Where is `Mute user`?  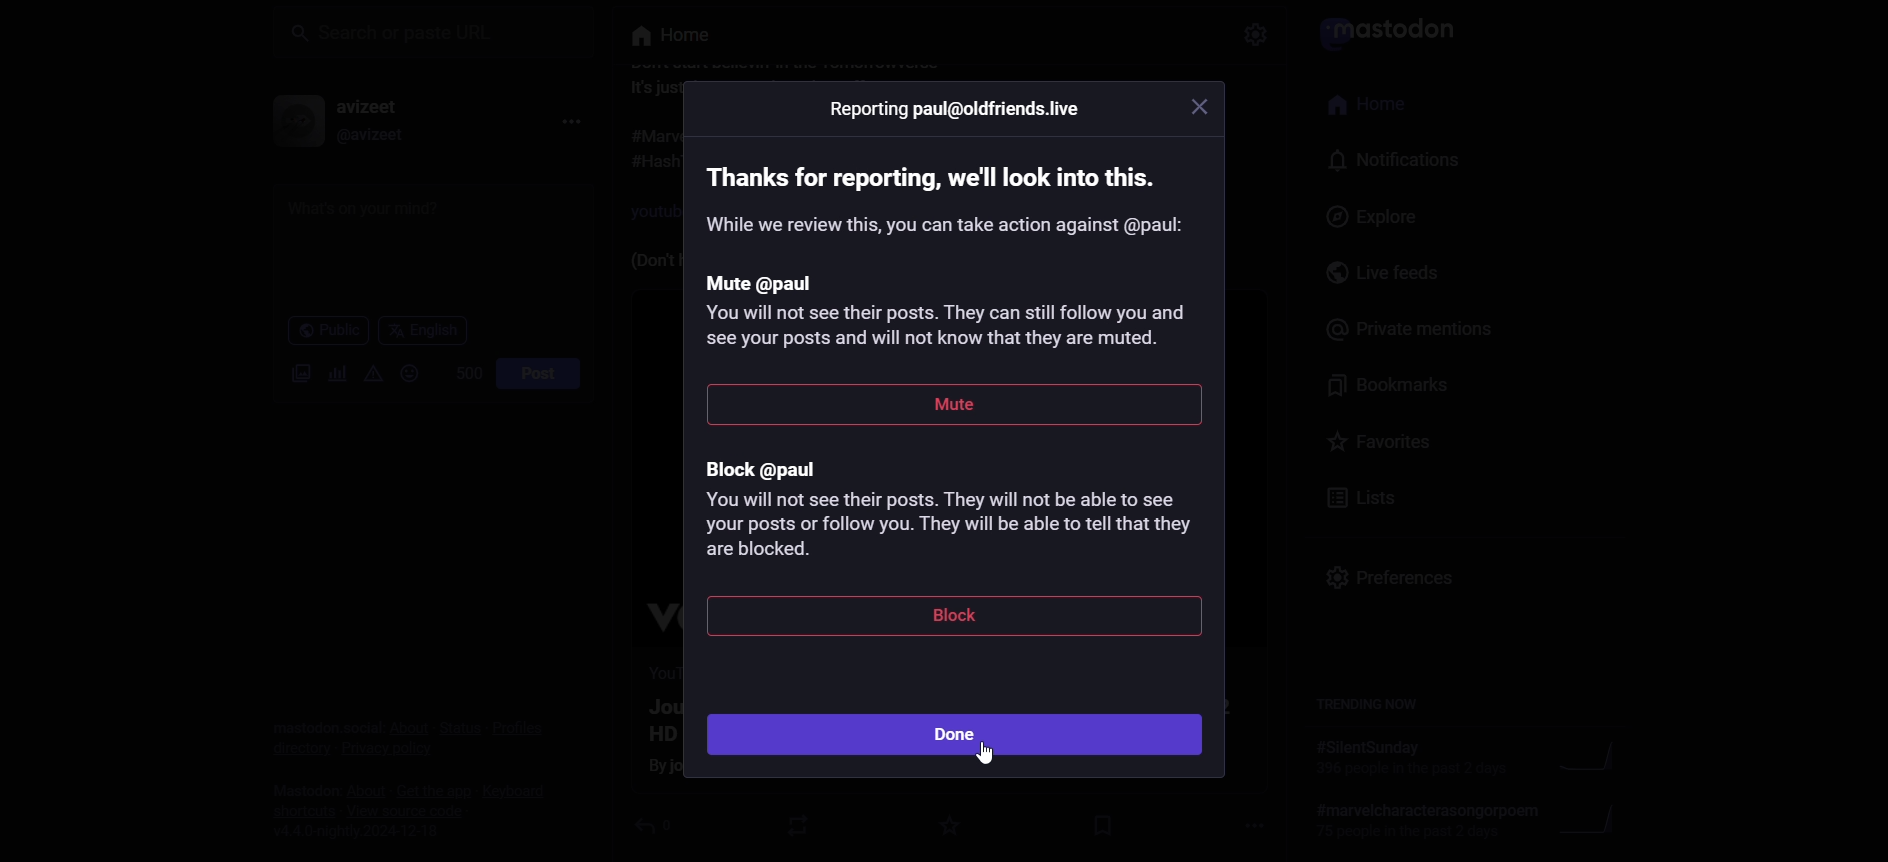
Mute user is located at coordinates (956, 313).